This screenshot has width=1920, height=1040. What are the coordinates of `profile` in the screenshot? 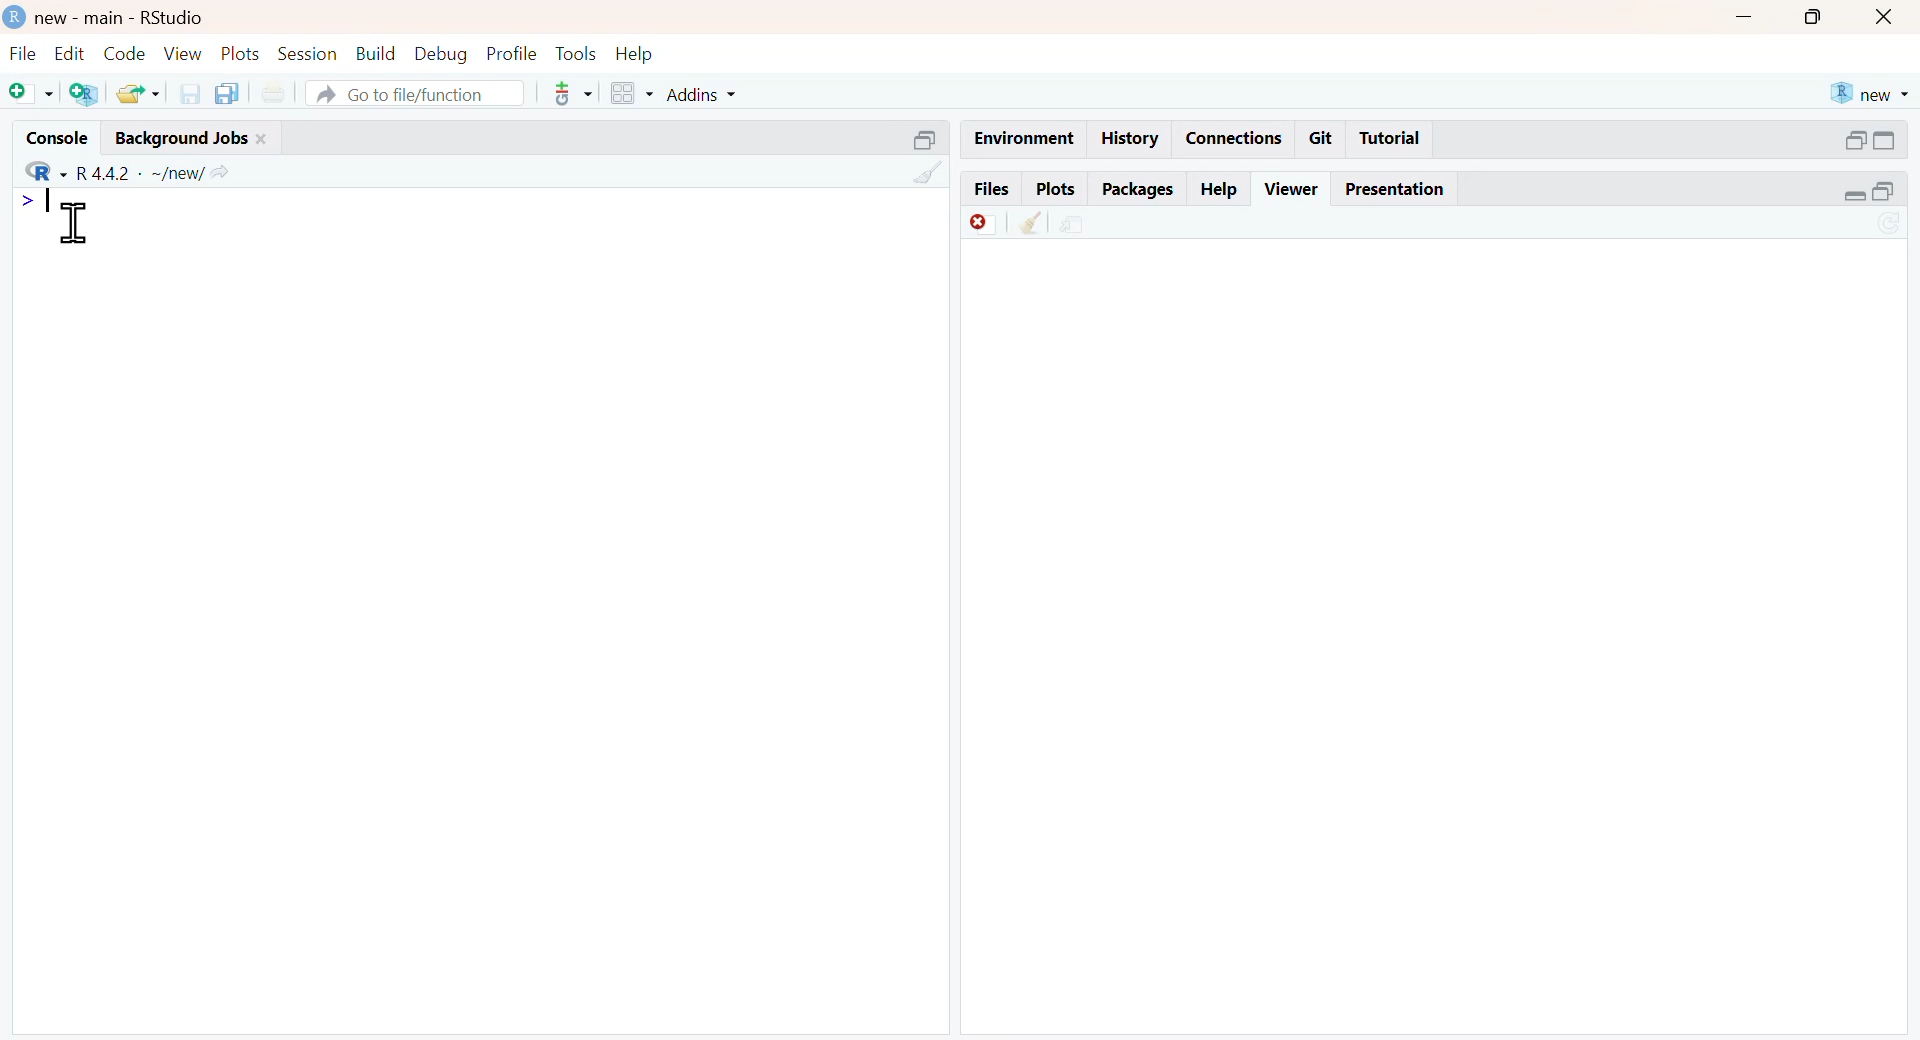 It's located at (514, 53).